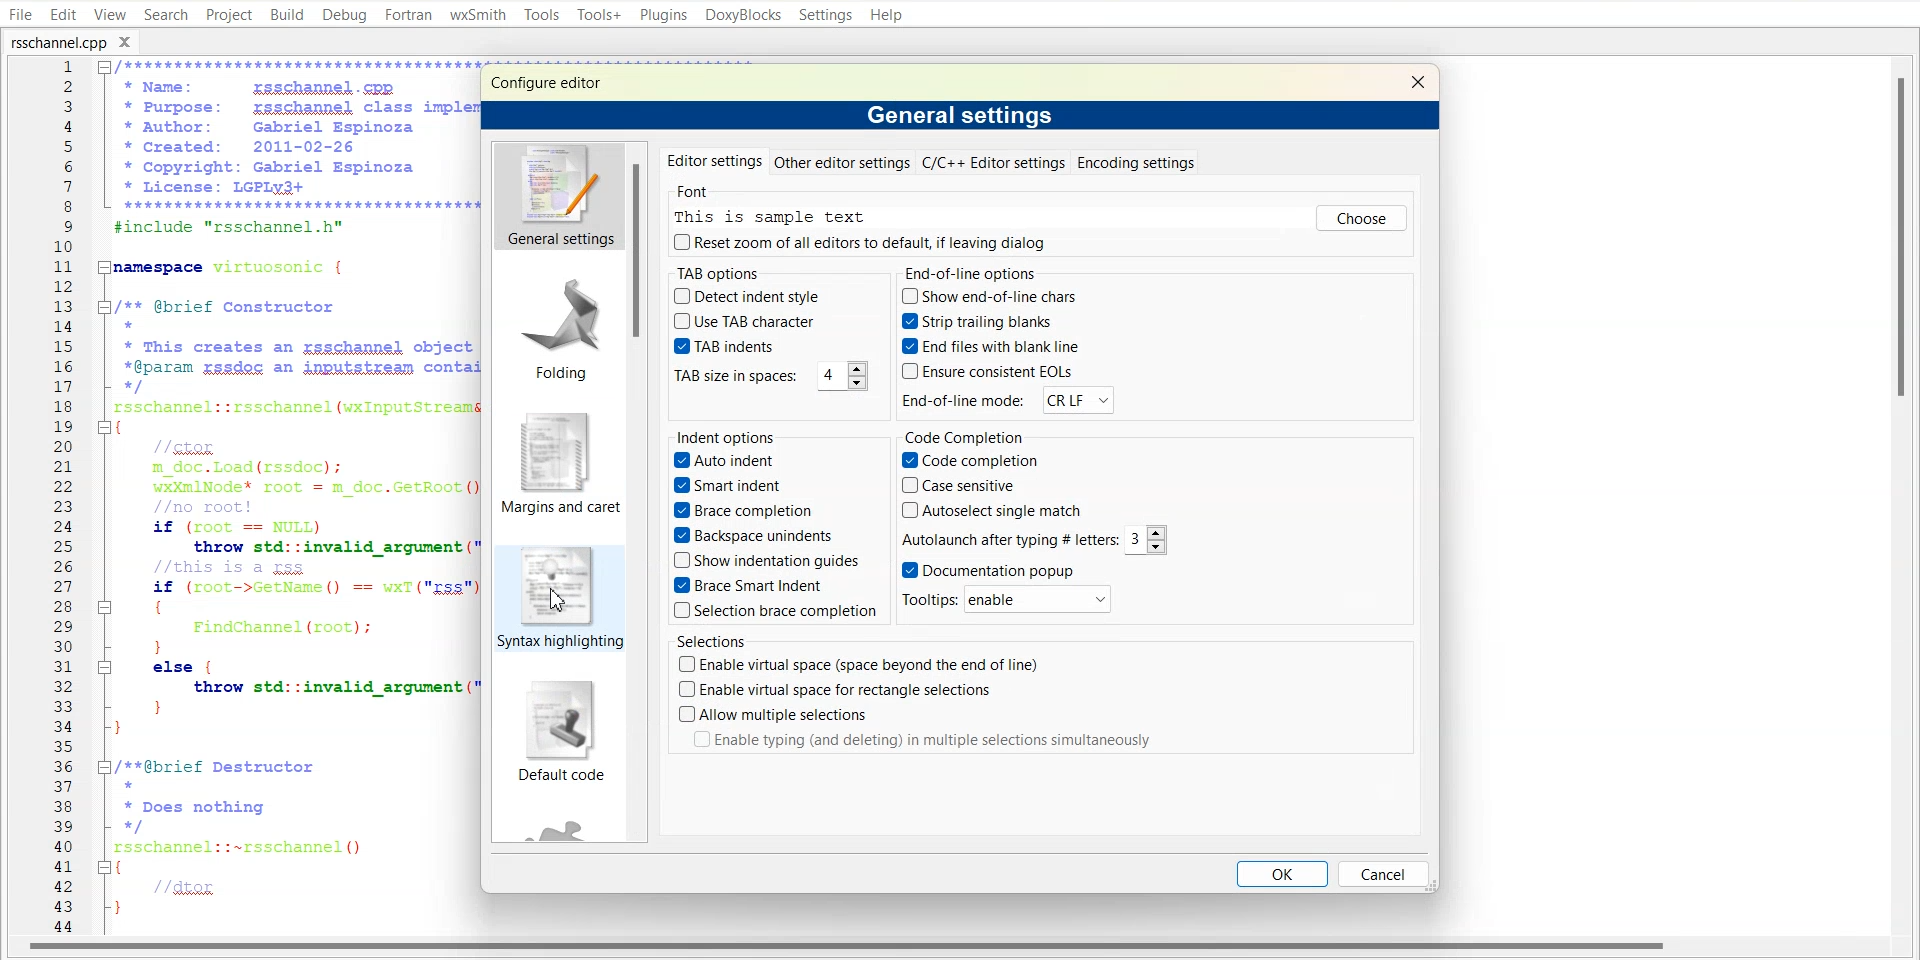 Image resolution: width=1920 pixels, height=960 pixels. I want to click on Tools+, so click(597, 14).